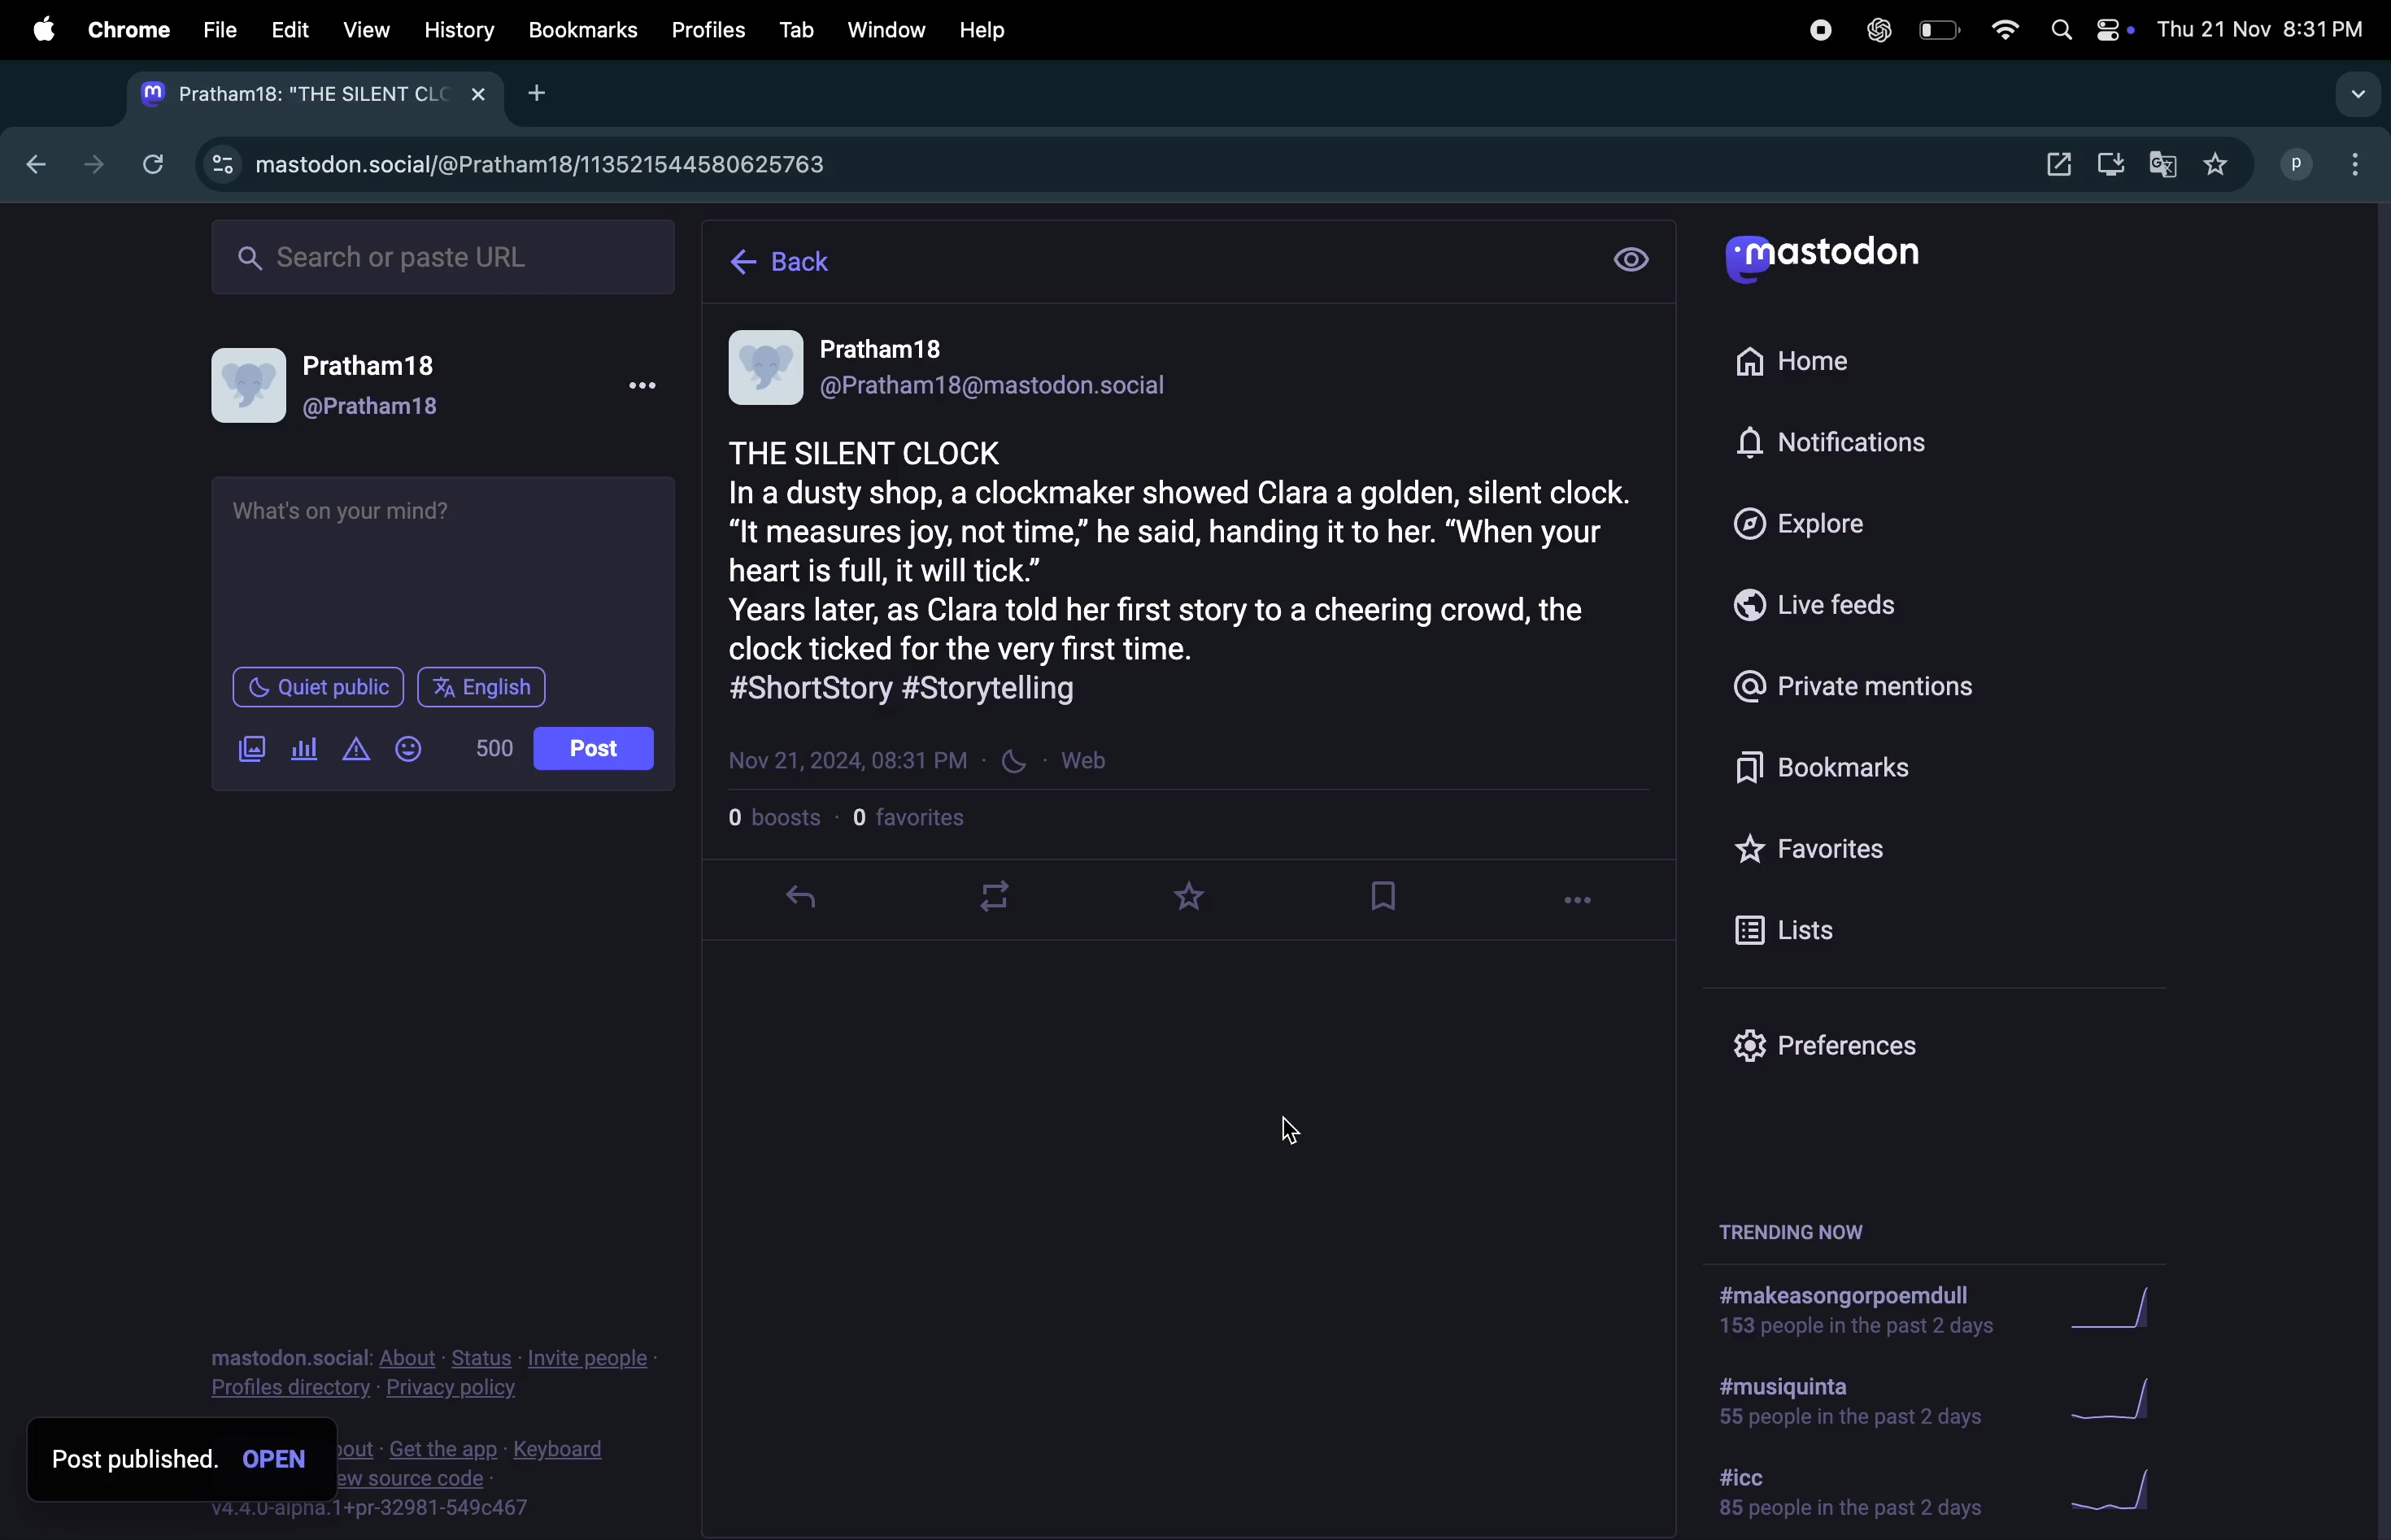 The width and height of the screenshot is (2391, 1540). I want to click on notifications, so click(1840, 441).